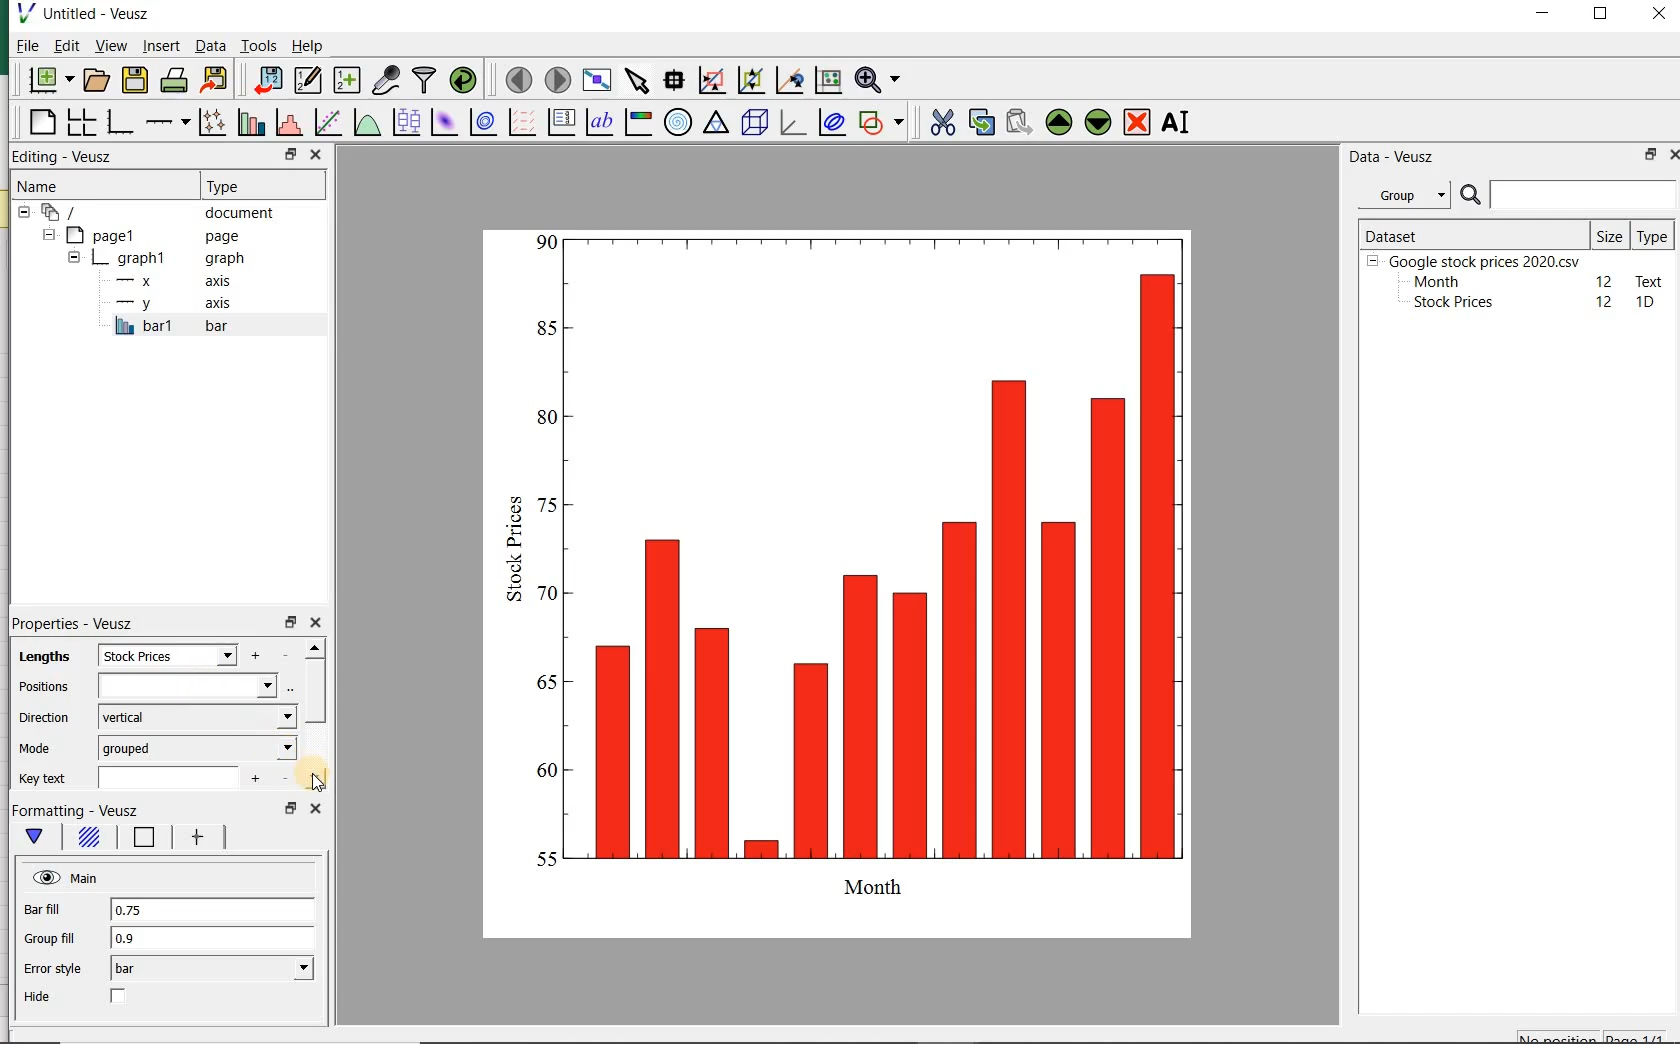 Image resolution: width=1680 pixels, height=1044 pixels. Describe the element at coordinates (170, 304) in the screenshot. I see `y-axis` at that location.